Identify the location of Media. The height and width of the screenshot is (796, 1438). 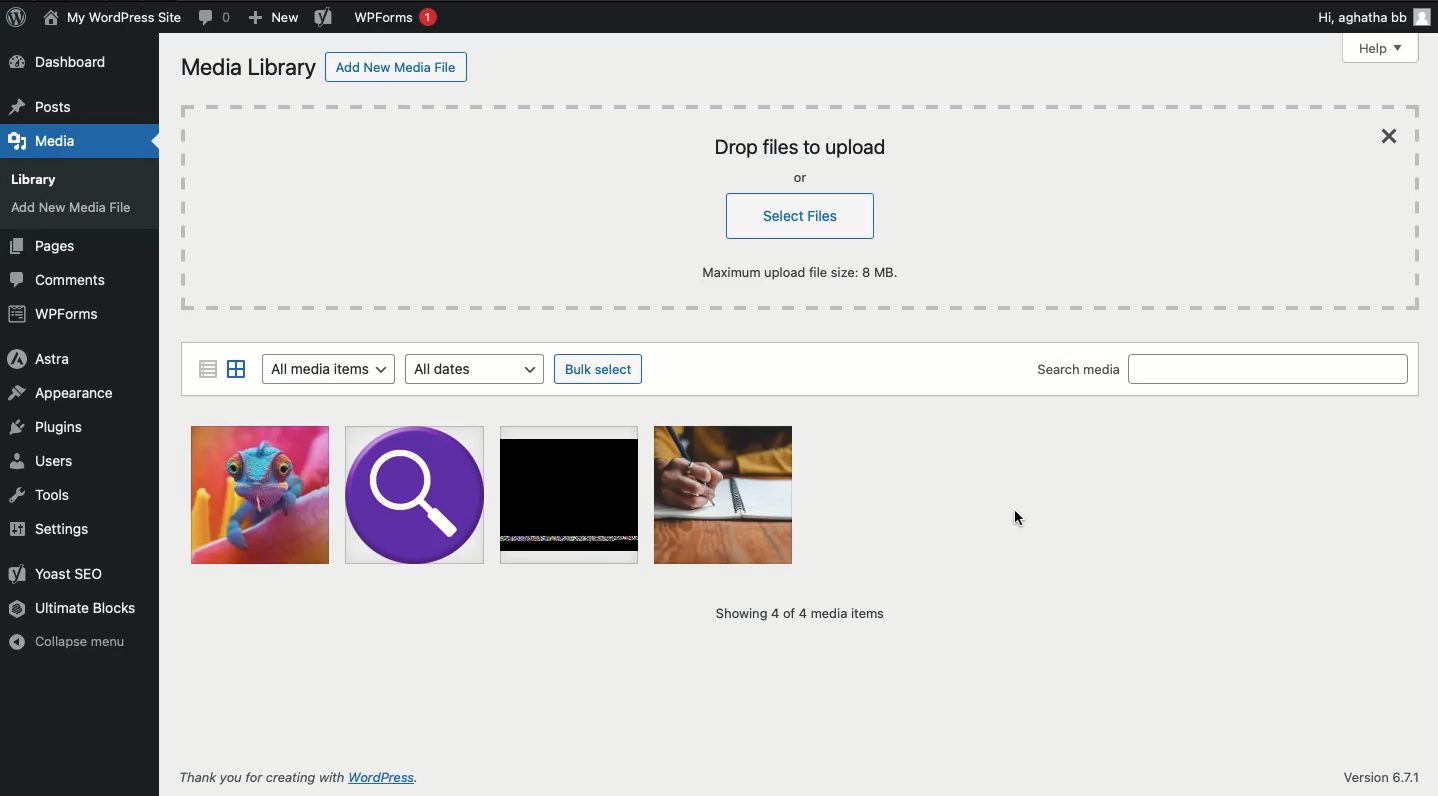
(49, 138).